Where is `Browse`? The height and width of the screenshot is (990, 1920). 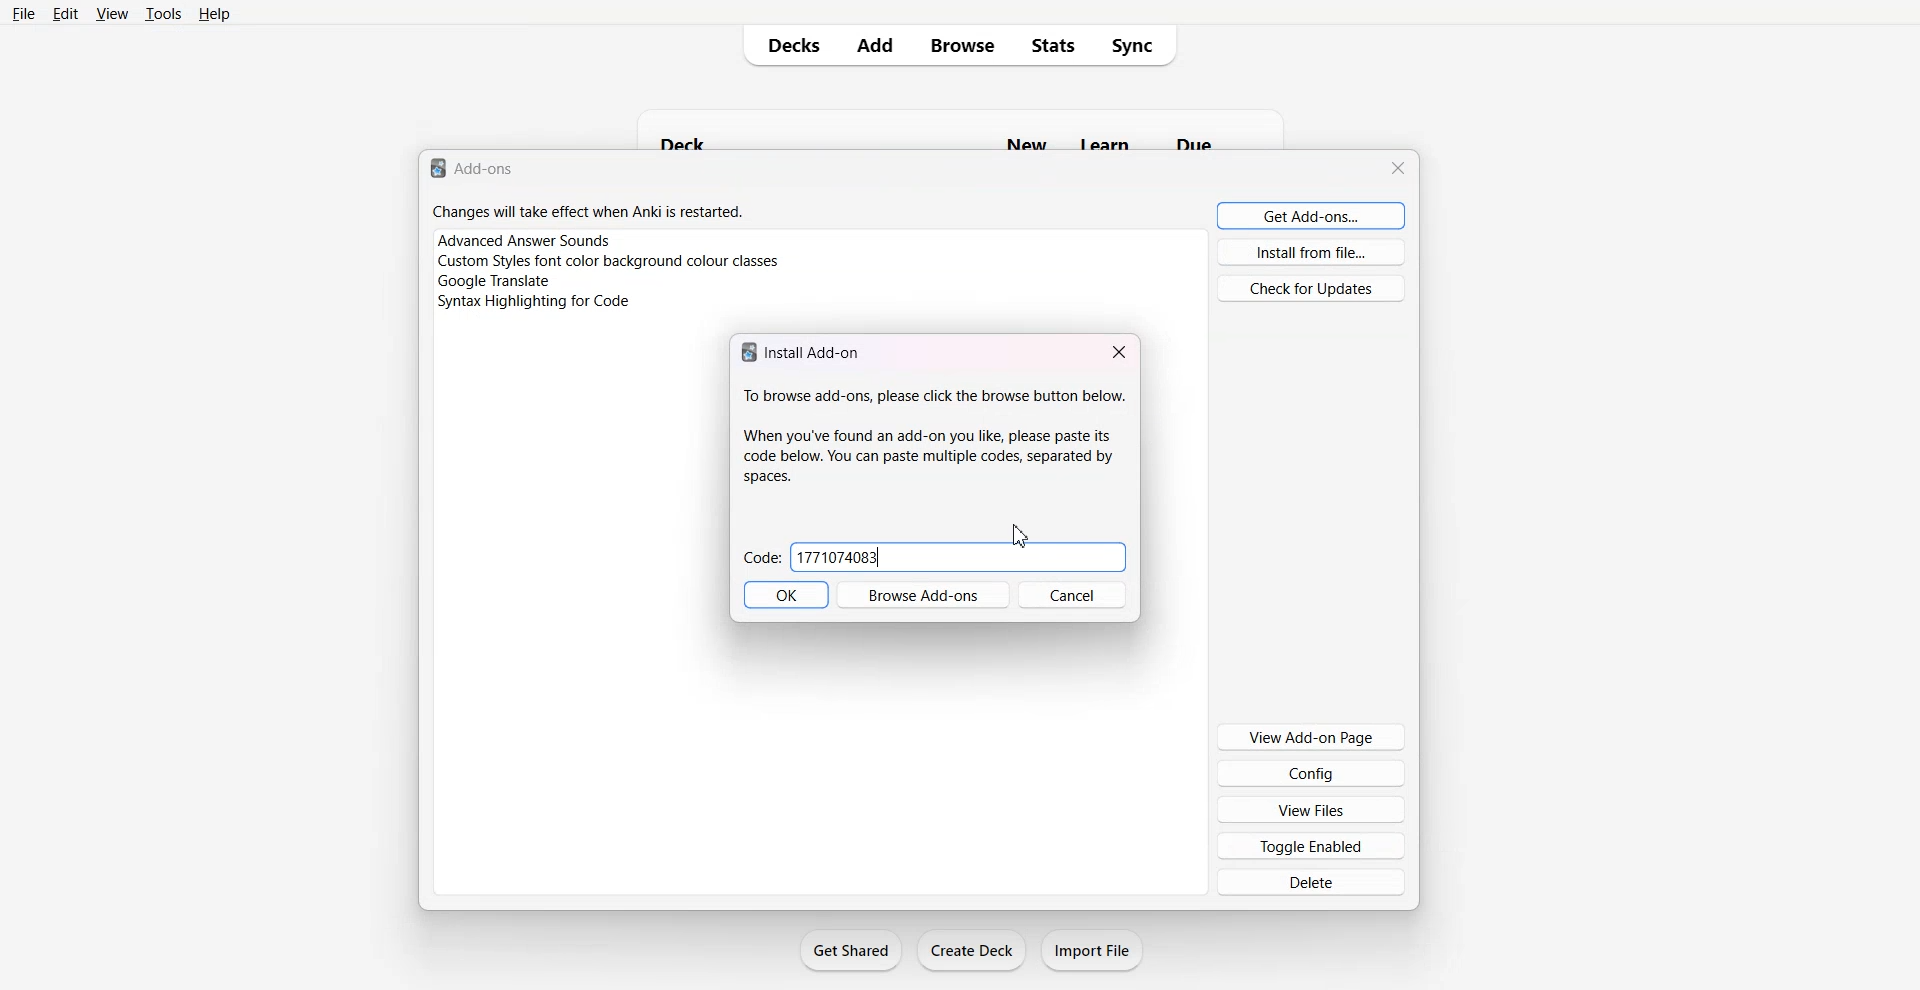 Browse is located at coordinates (963, 46).